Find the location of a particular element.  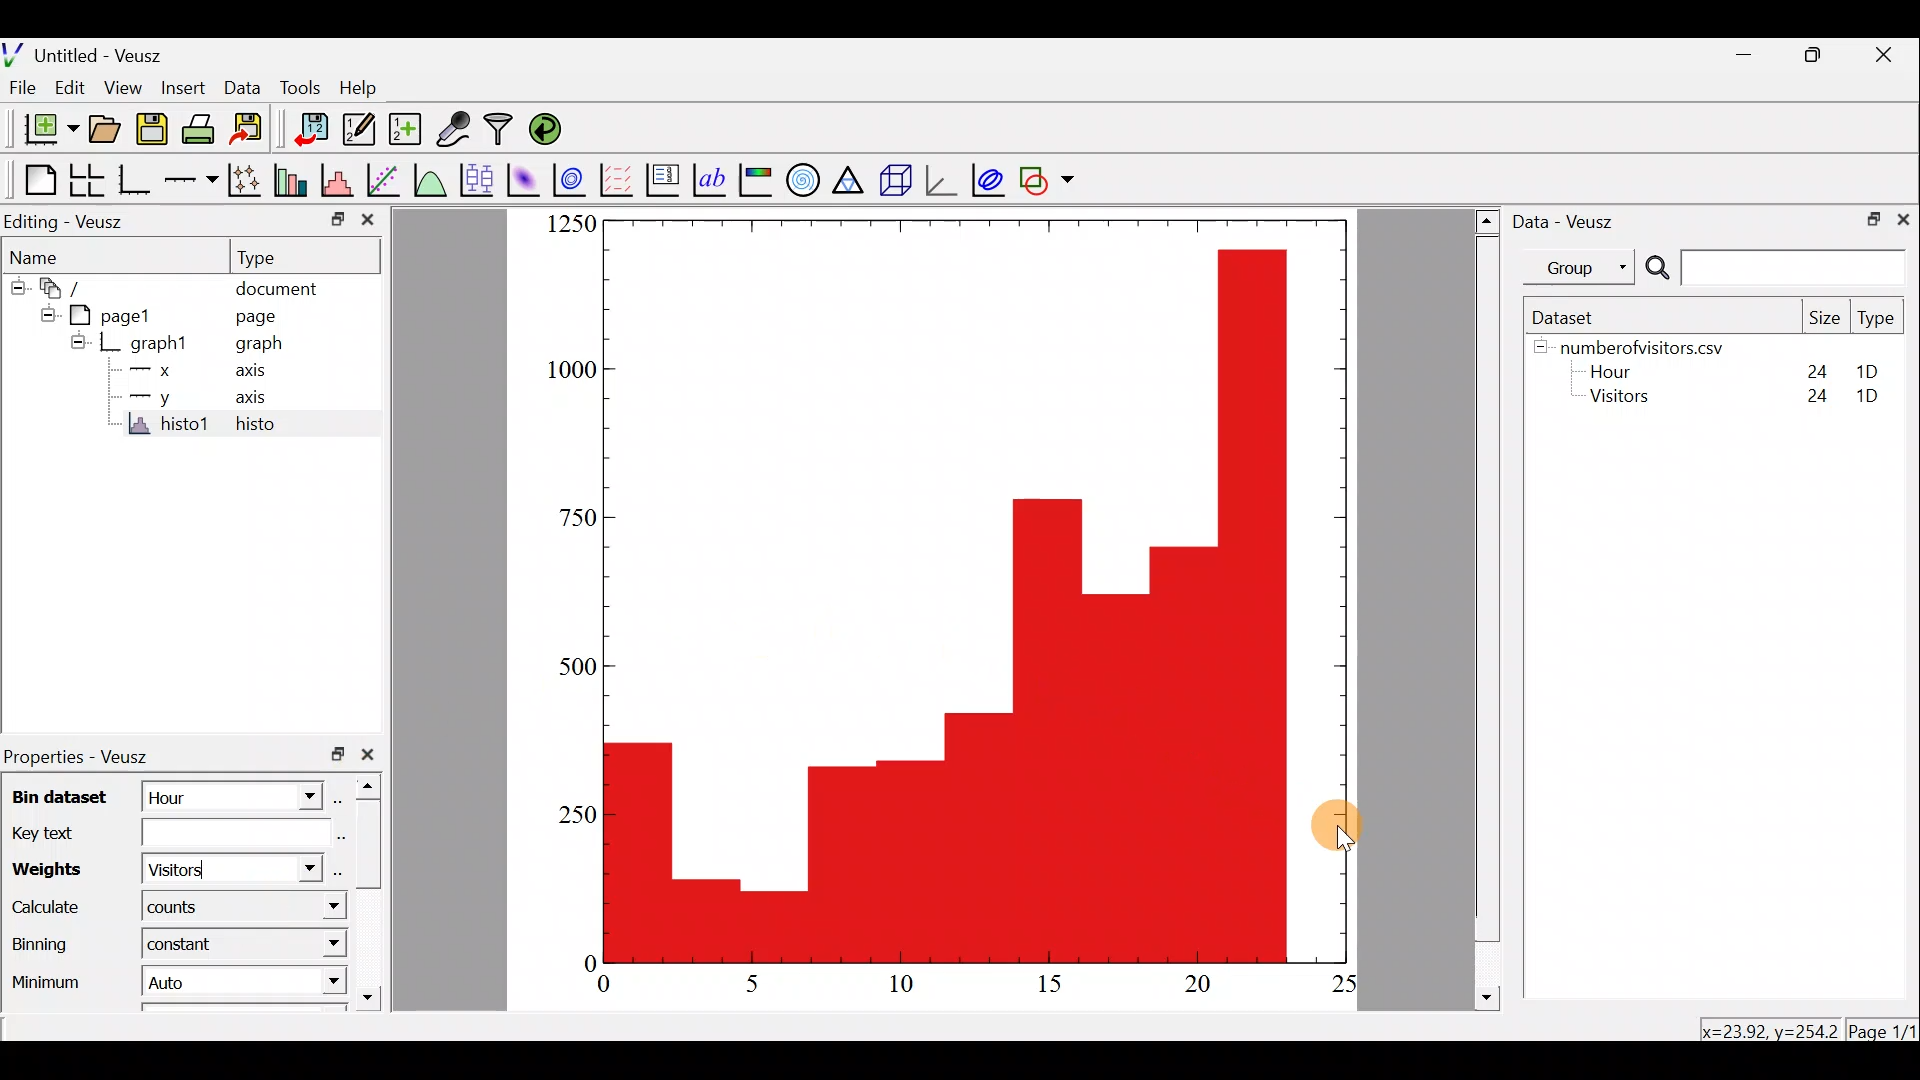

Auto is located at coordinates (198, 981).